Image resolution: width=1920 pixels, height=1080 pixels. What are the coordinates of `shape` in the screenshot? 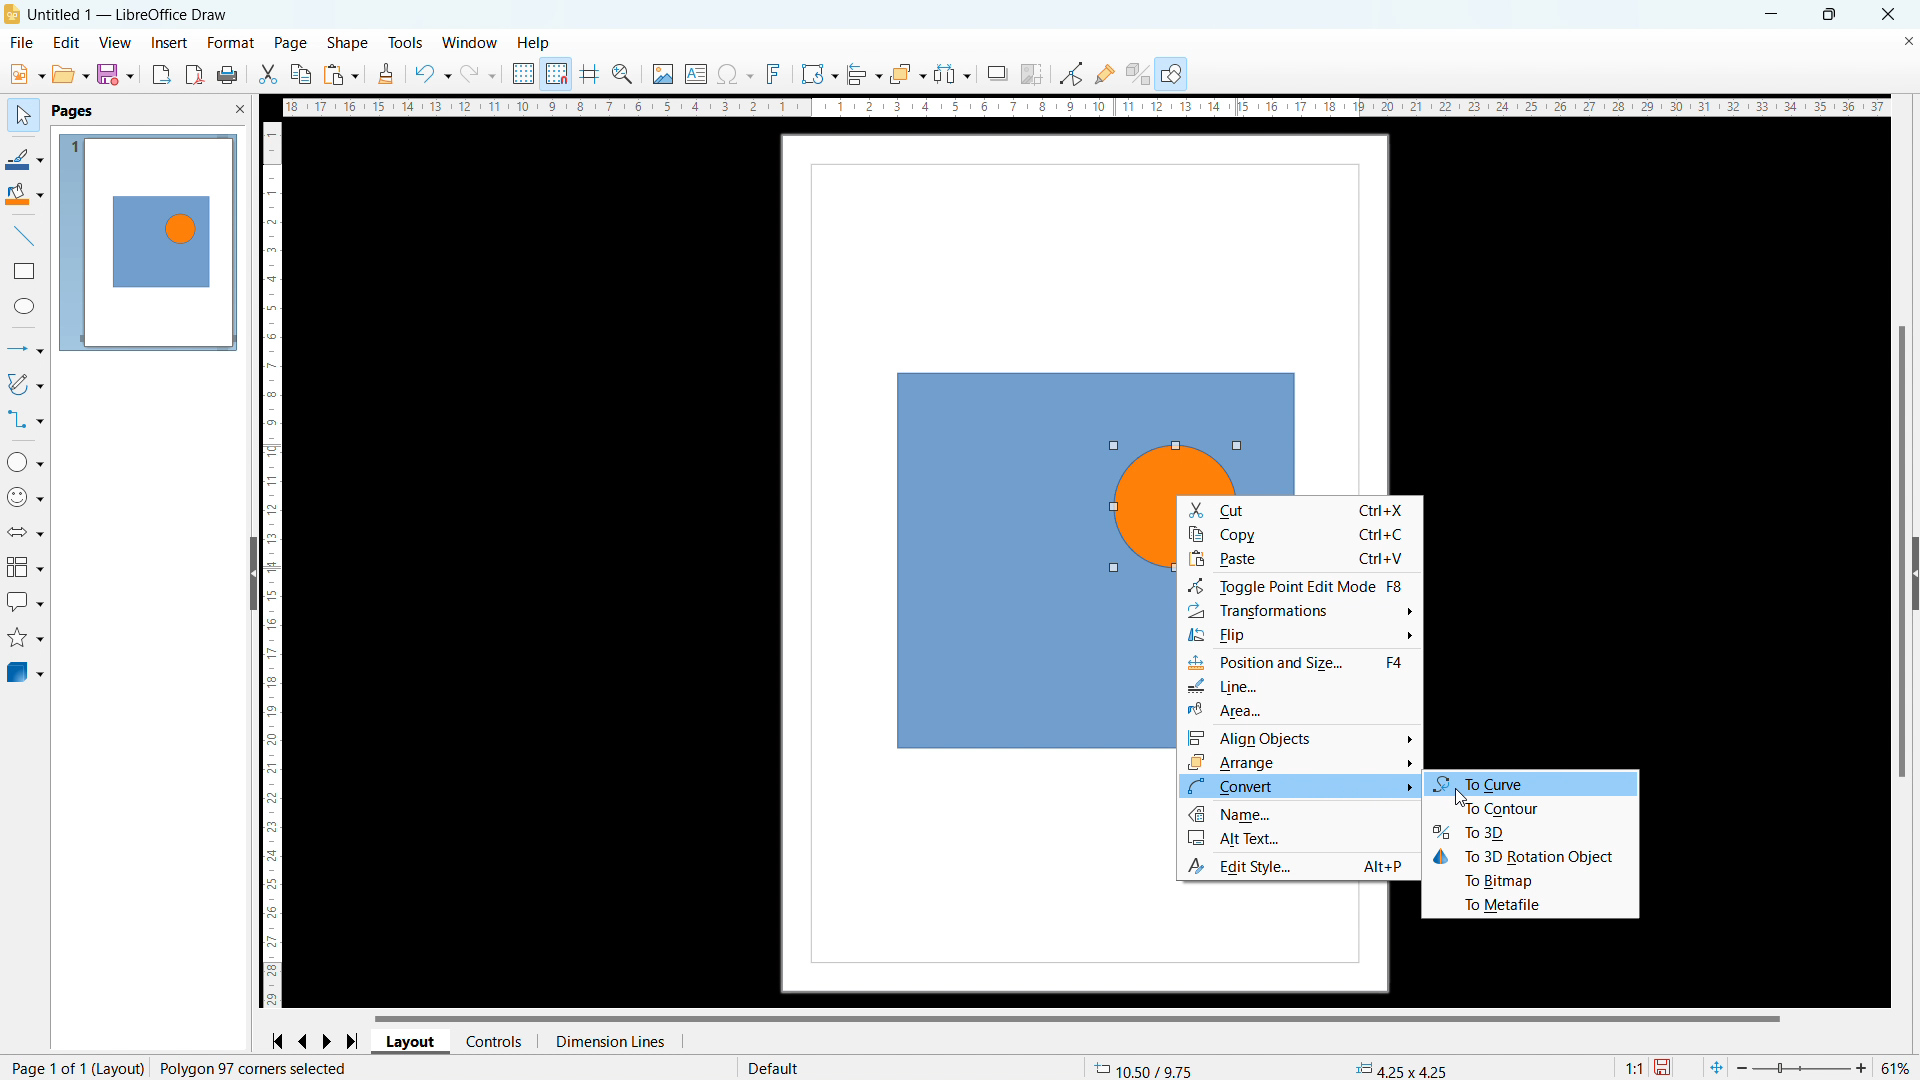 It's located at (348, 44).